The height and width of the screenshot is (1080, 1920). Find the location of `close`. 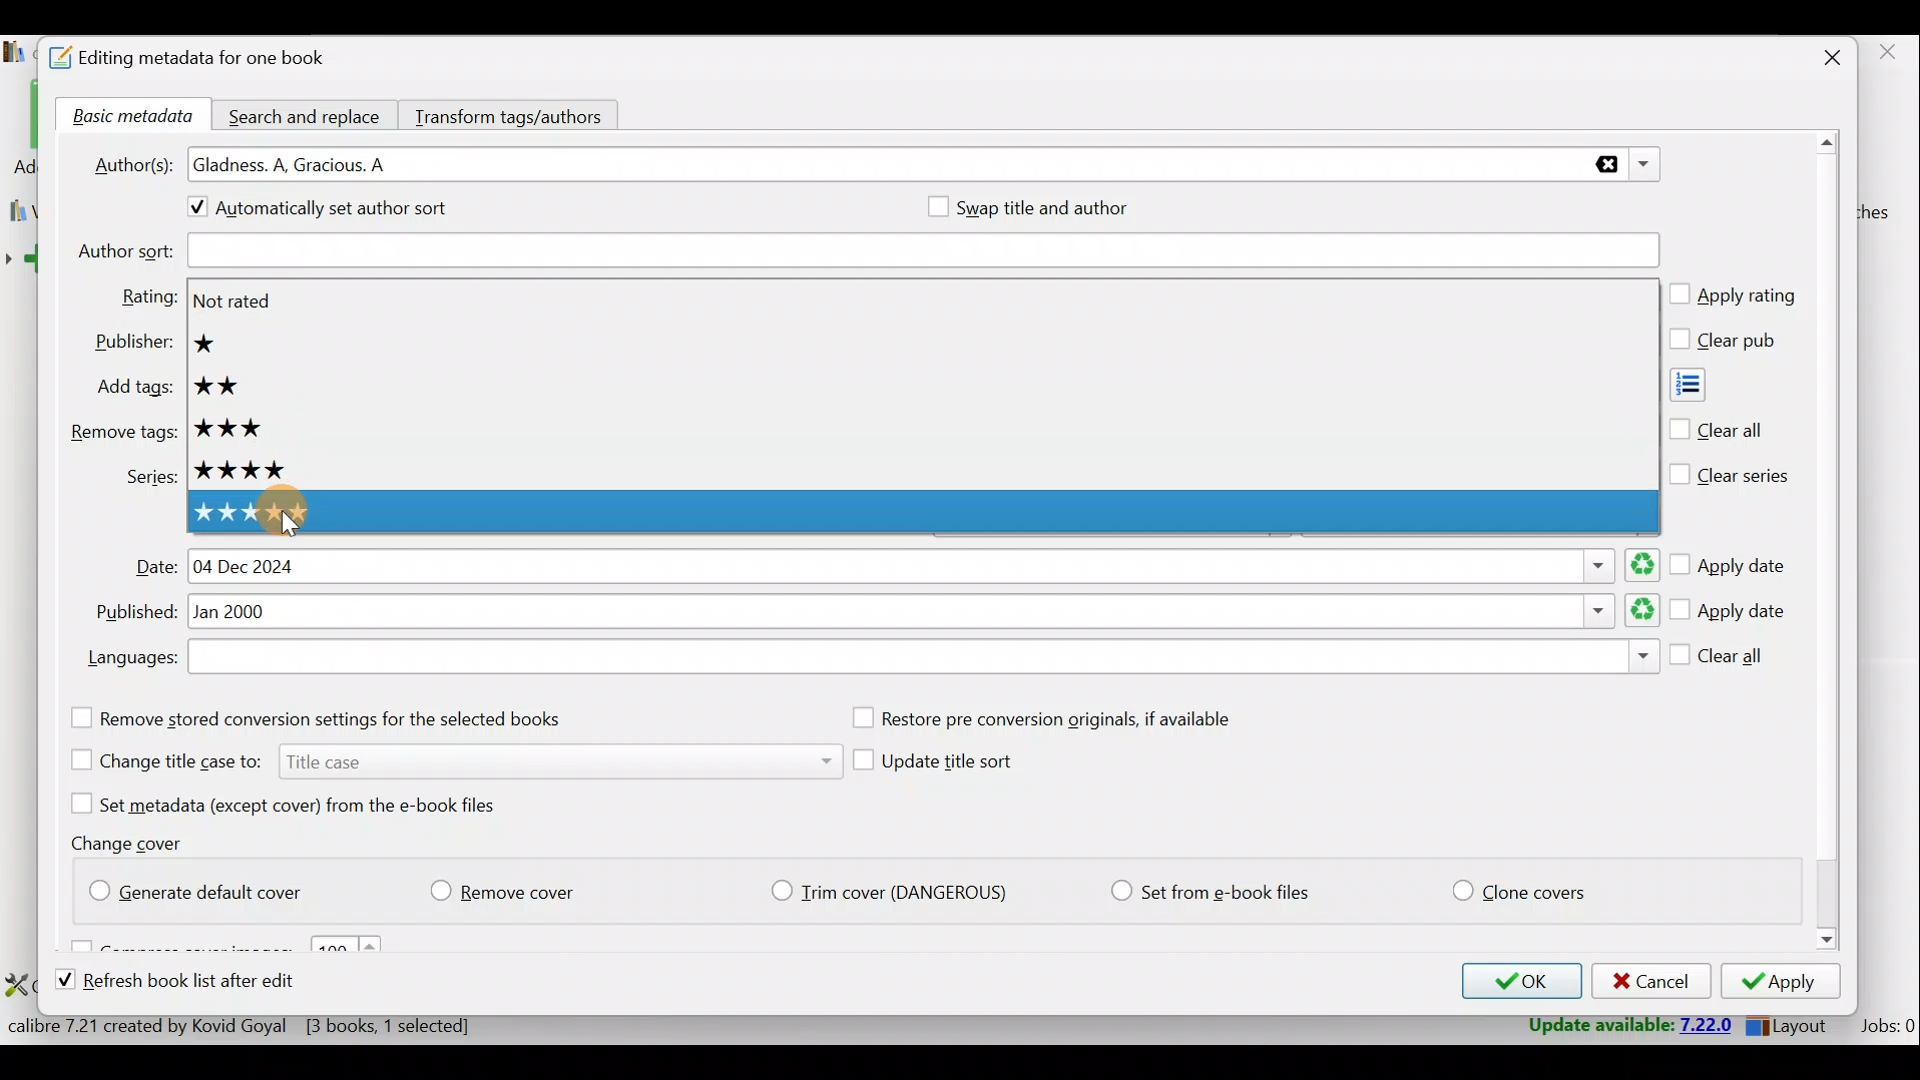

close is located at coordinates (1886, 53).